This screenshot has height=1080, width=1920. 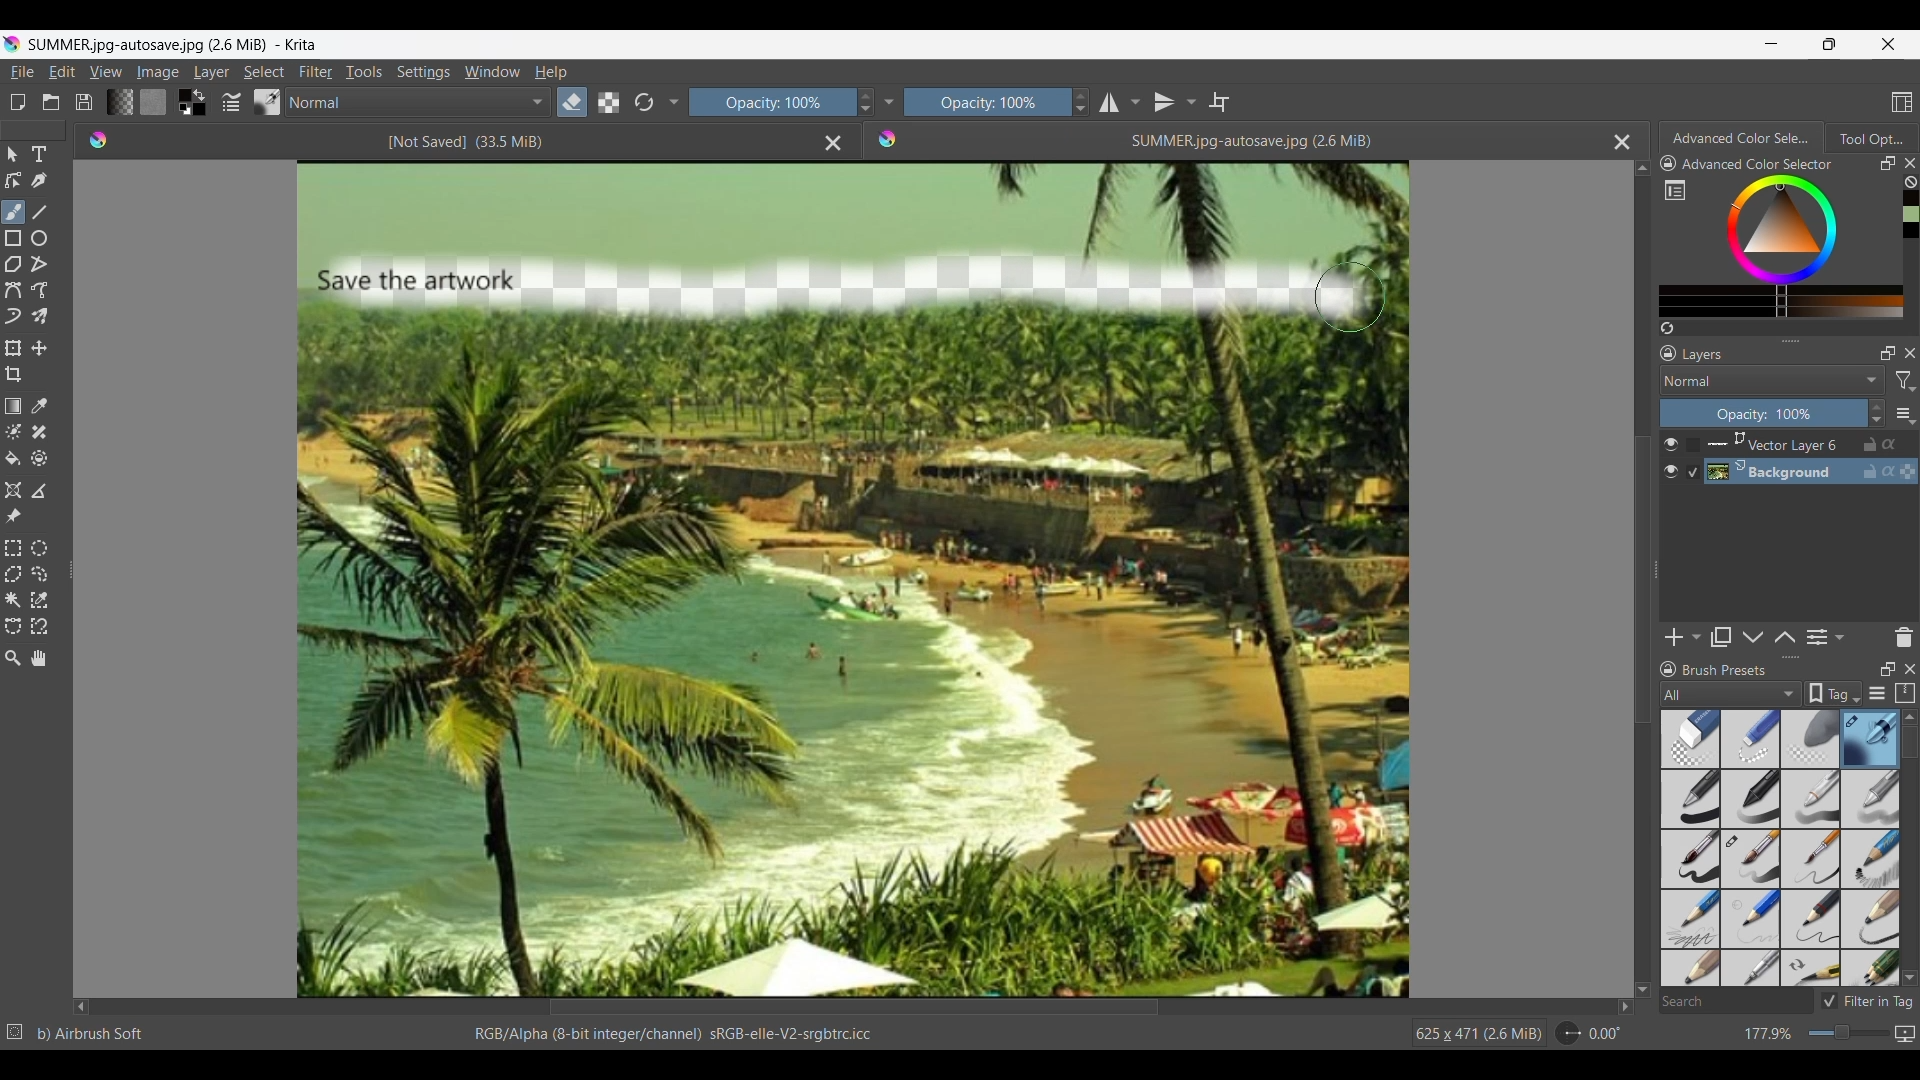 What do you see at coordinates (1568, 1033) in the screenshot?
I see `Dial to change rotation` at bounding box center [1568, 1033].